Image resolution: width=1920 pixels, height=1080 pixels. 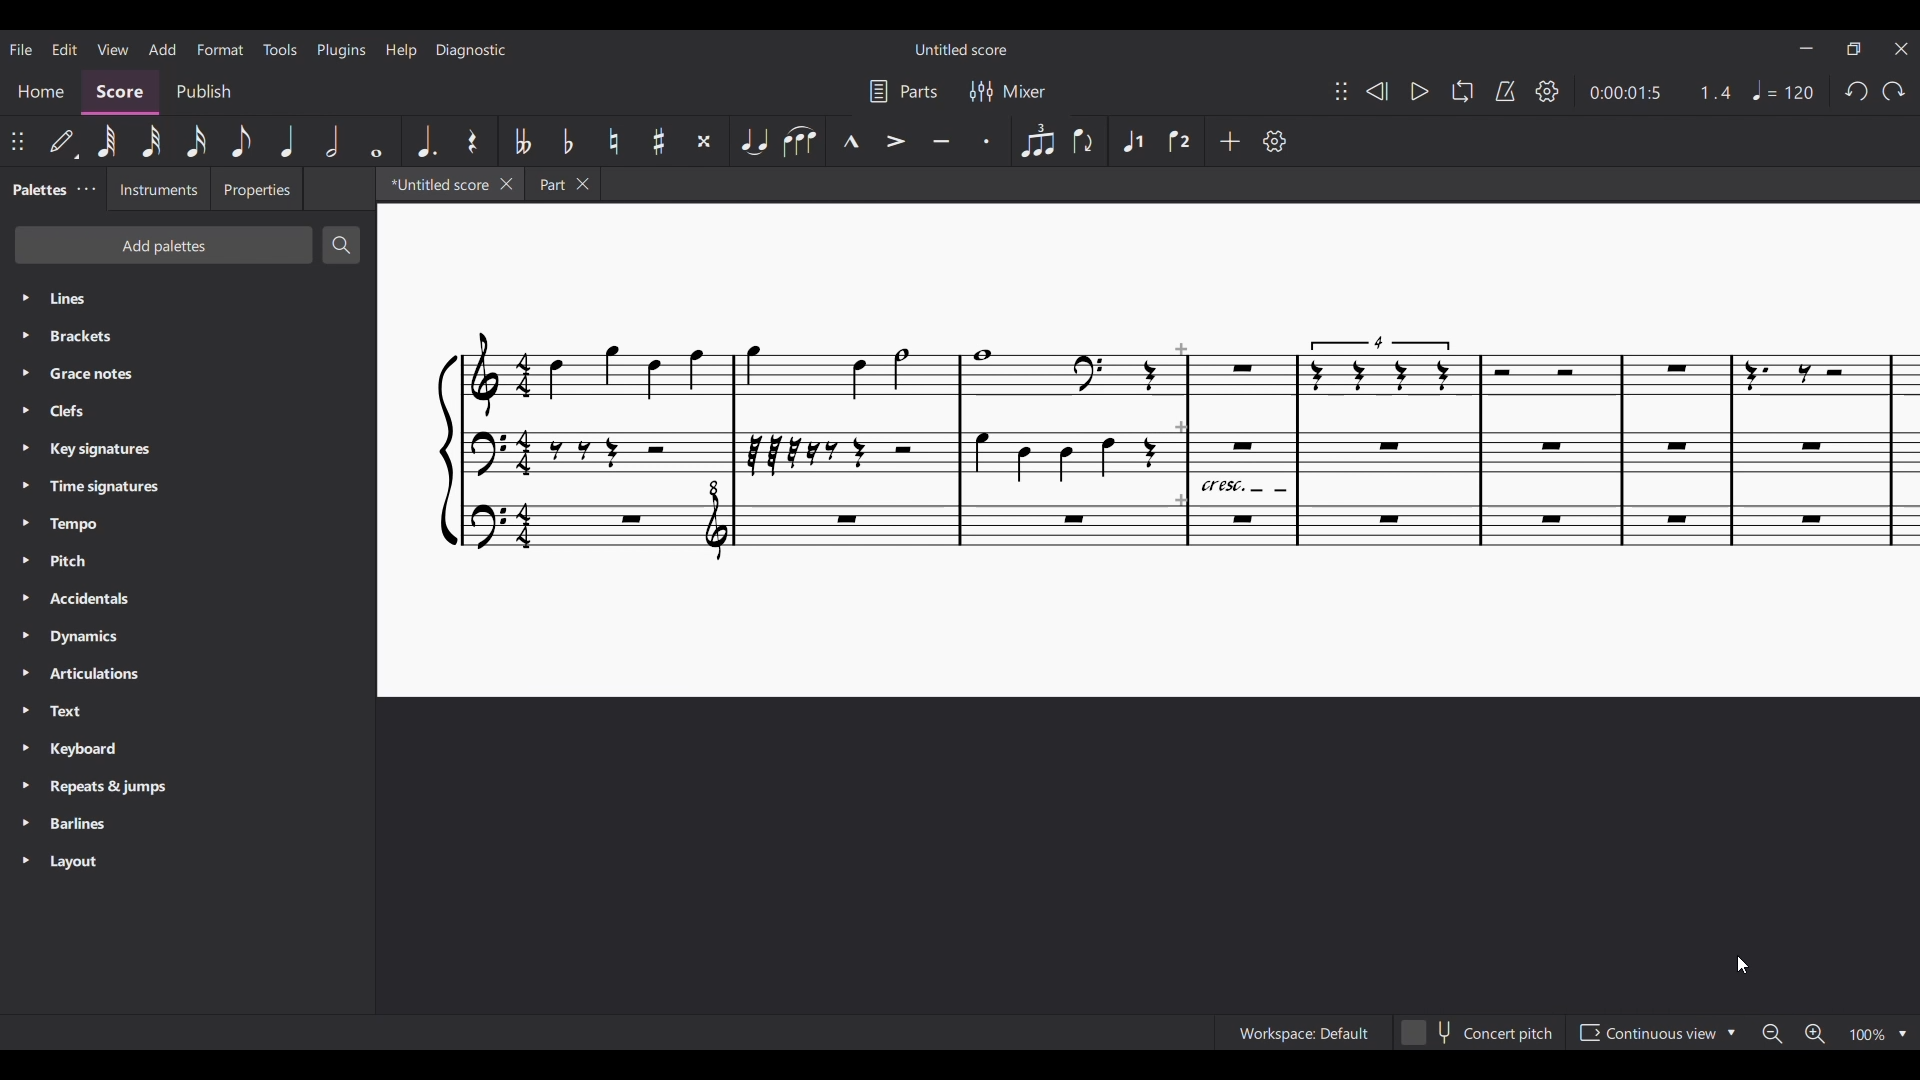 What do you see at coordinates (152, 140) in the screenshot?
I see `32nd note` at bounding box center [152, 140].